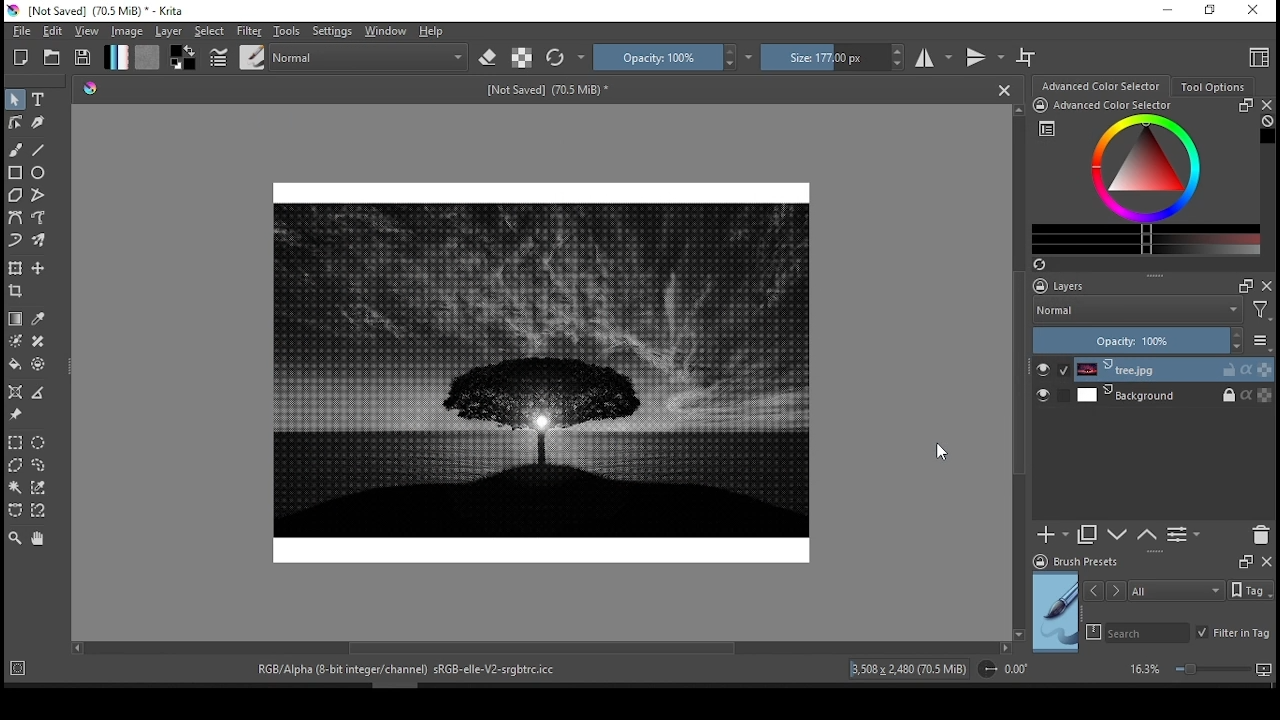  What do you see at coordinates (16, 241) in the screenshot?
I see `dynamic brush tool` at bounding box center [16, 241].